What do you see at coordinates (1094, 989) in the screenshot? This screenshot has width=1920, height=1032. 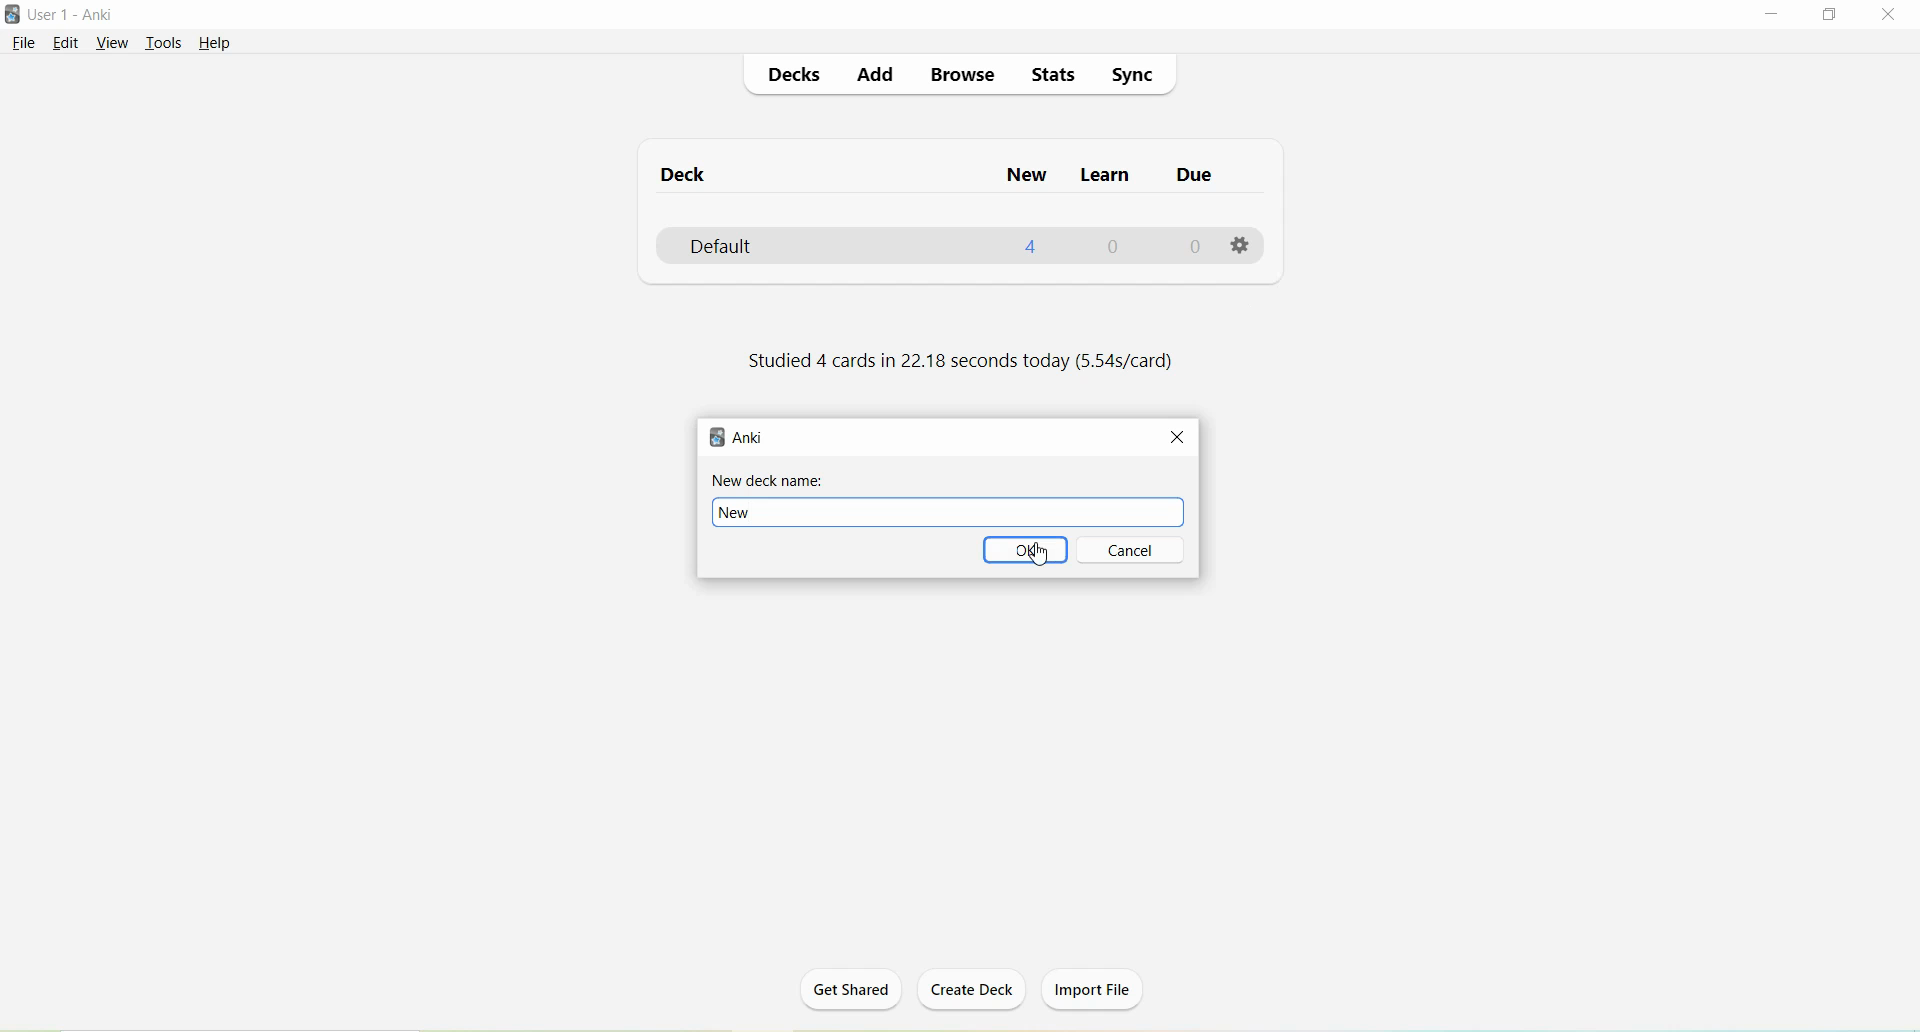 I see `Import File` at bounding box center [1094, 989].